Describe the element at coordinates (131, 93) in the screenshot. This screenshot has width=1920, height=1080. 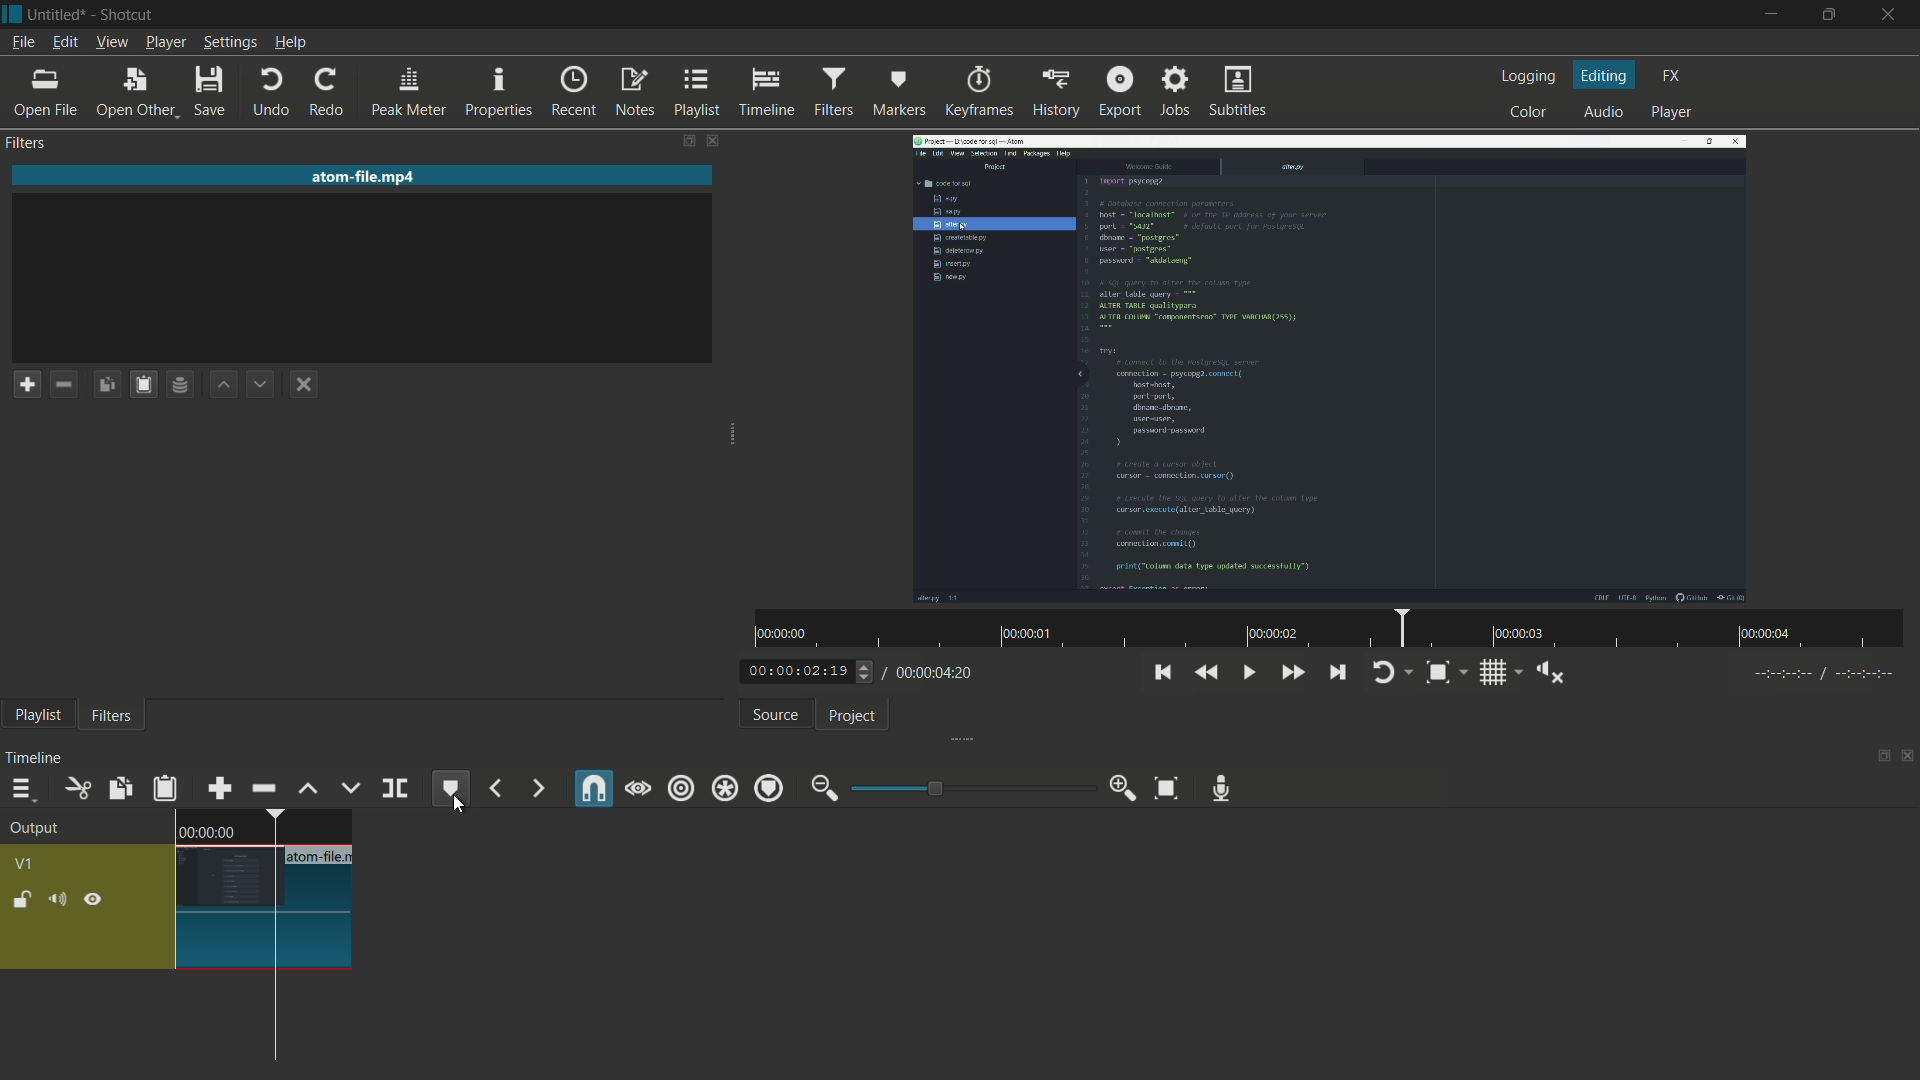
I see `open other` at that location.